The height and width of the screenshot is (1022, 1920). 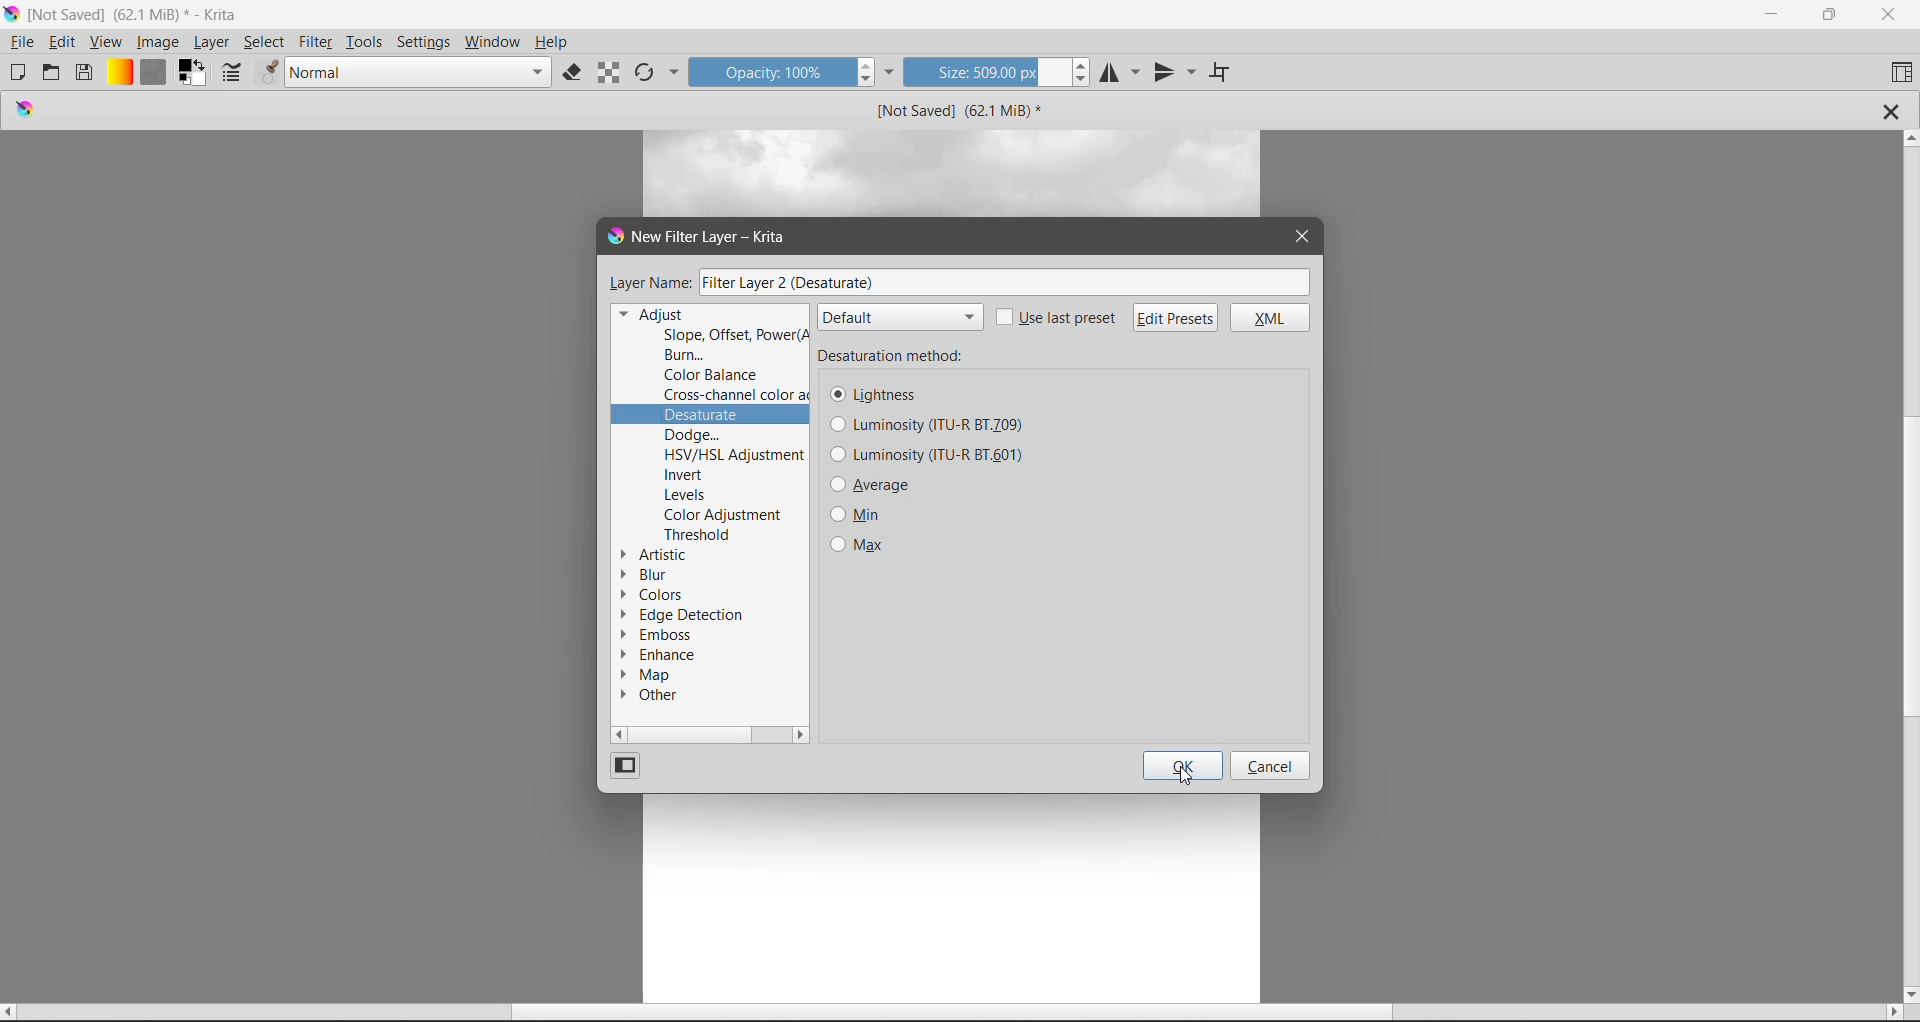 I want to click on Color Balance, so click(x=723, y=377).